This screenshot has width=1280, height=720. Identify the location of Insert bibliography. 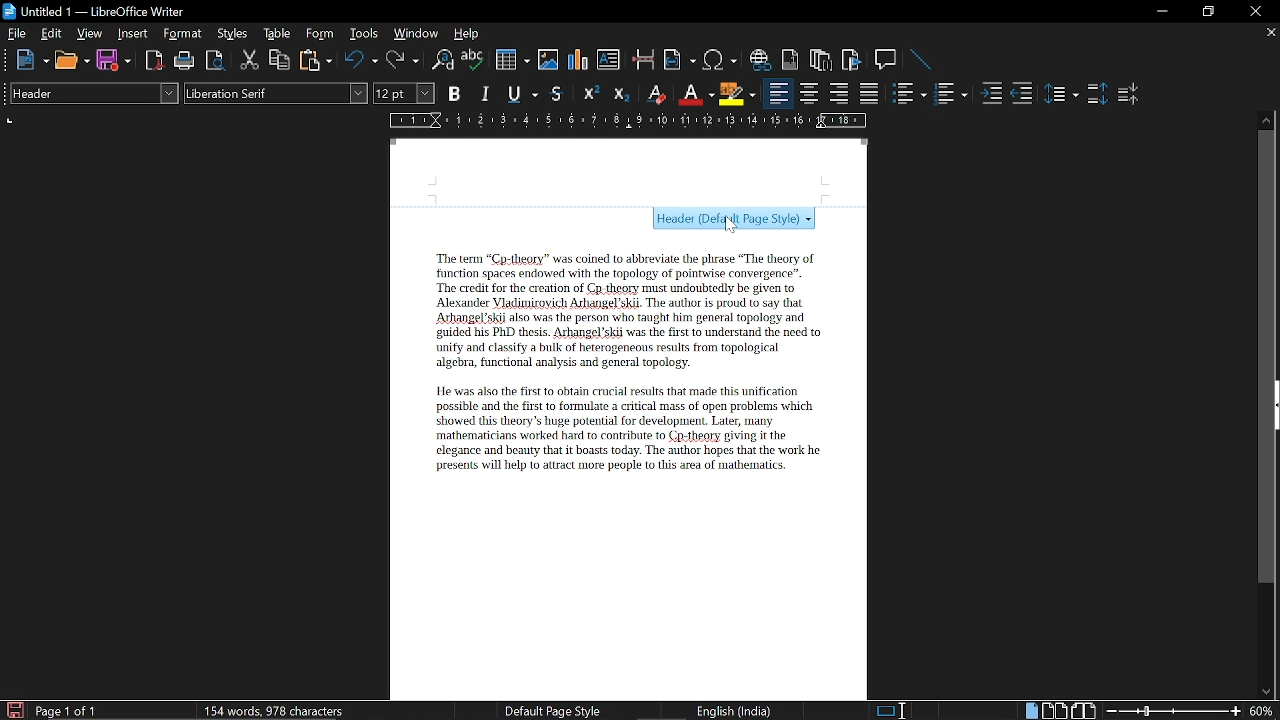
(852, 61).